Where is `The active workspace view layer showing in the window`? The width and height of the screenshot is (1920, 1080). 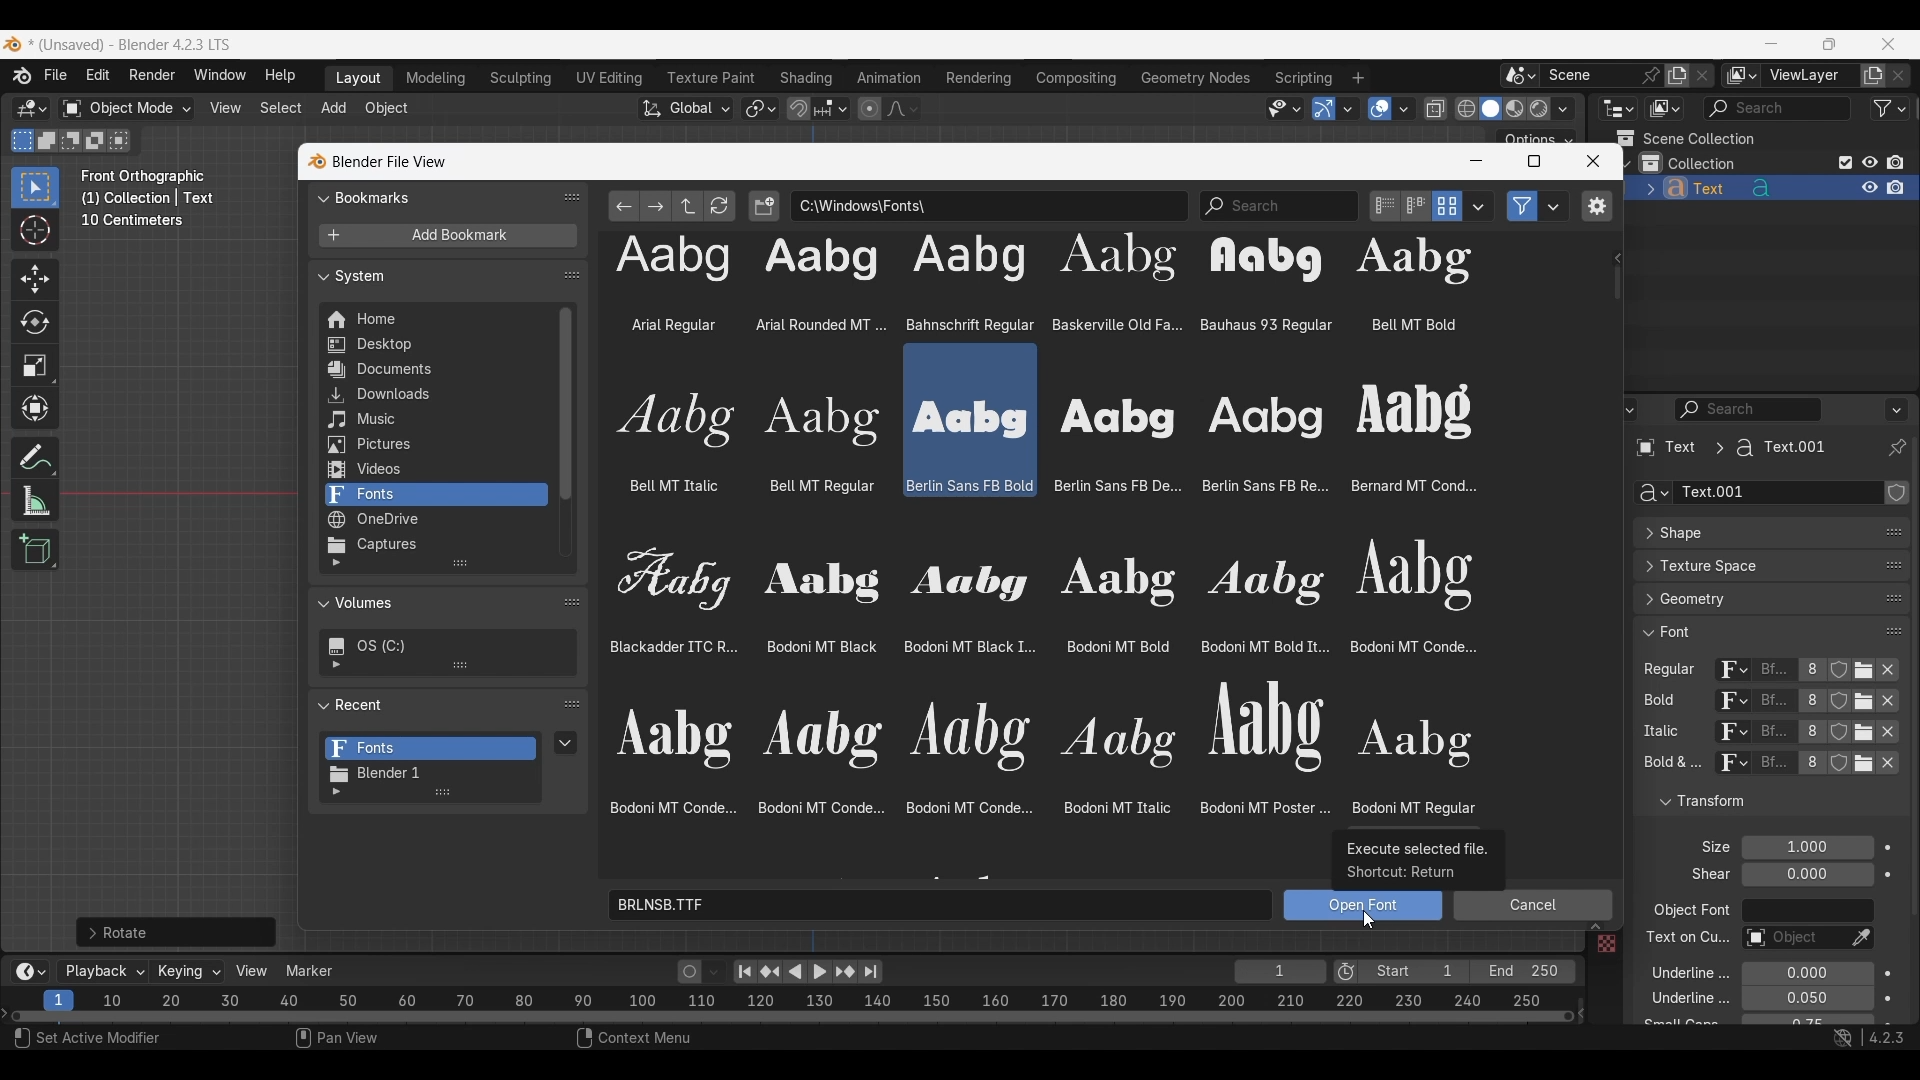
The active workspace view layer showing in the window is located at coordinates (1742, 75).